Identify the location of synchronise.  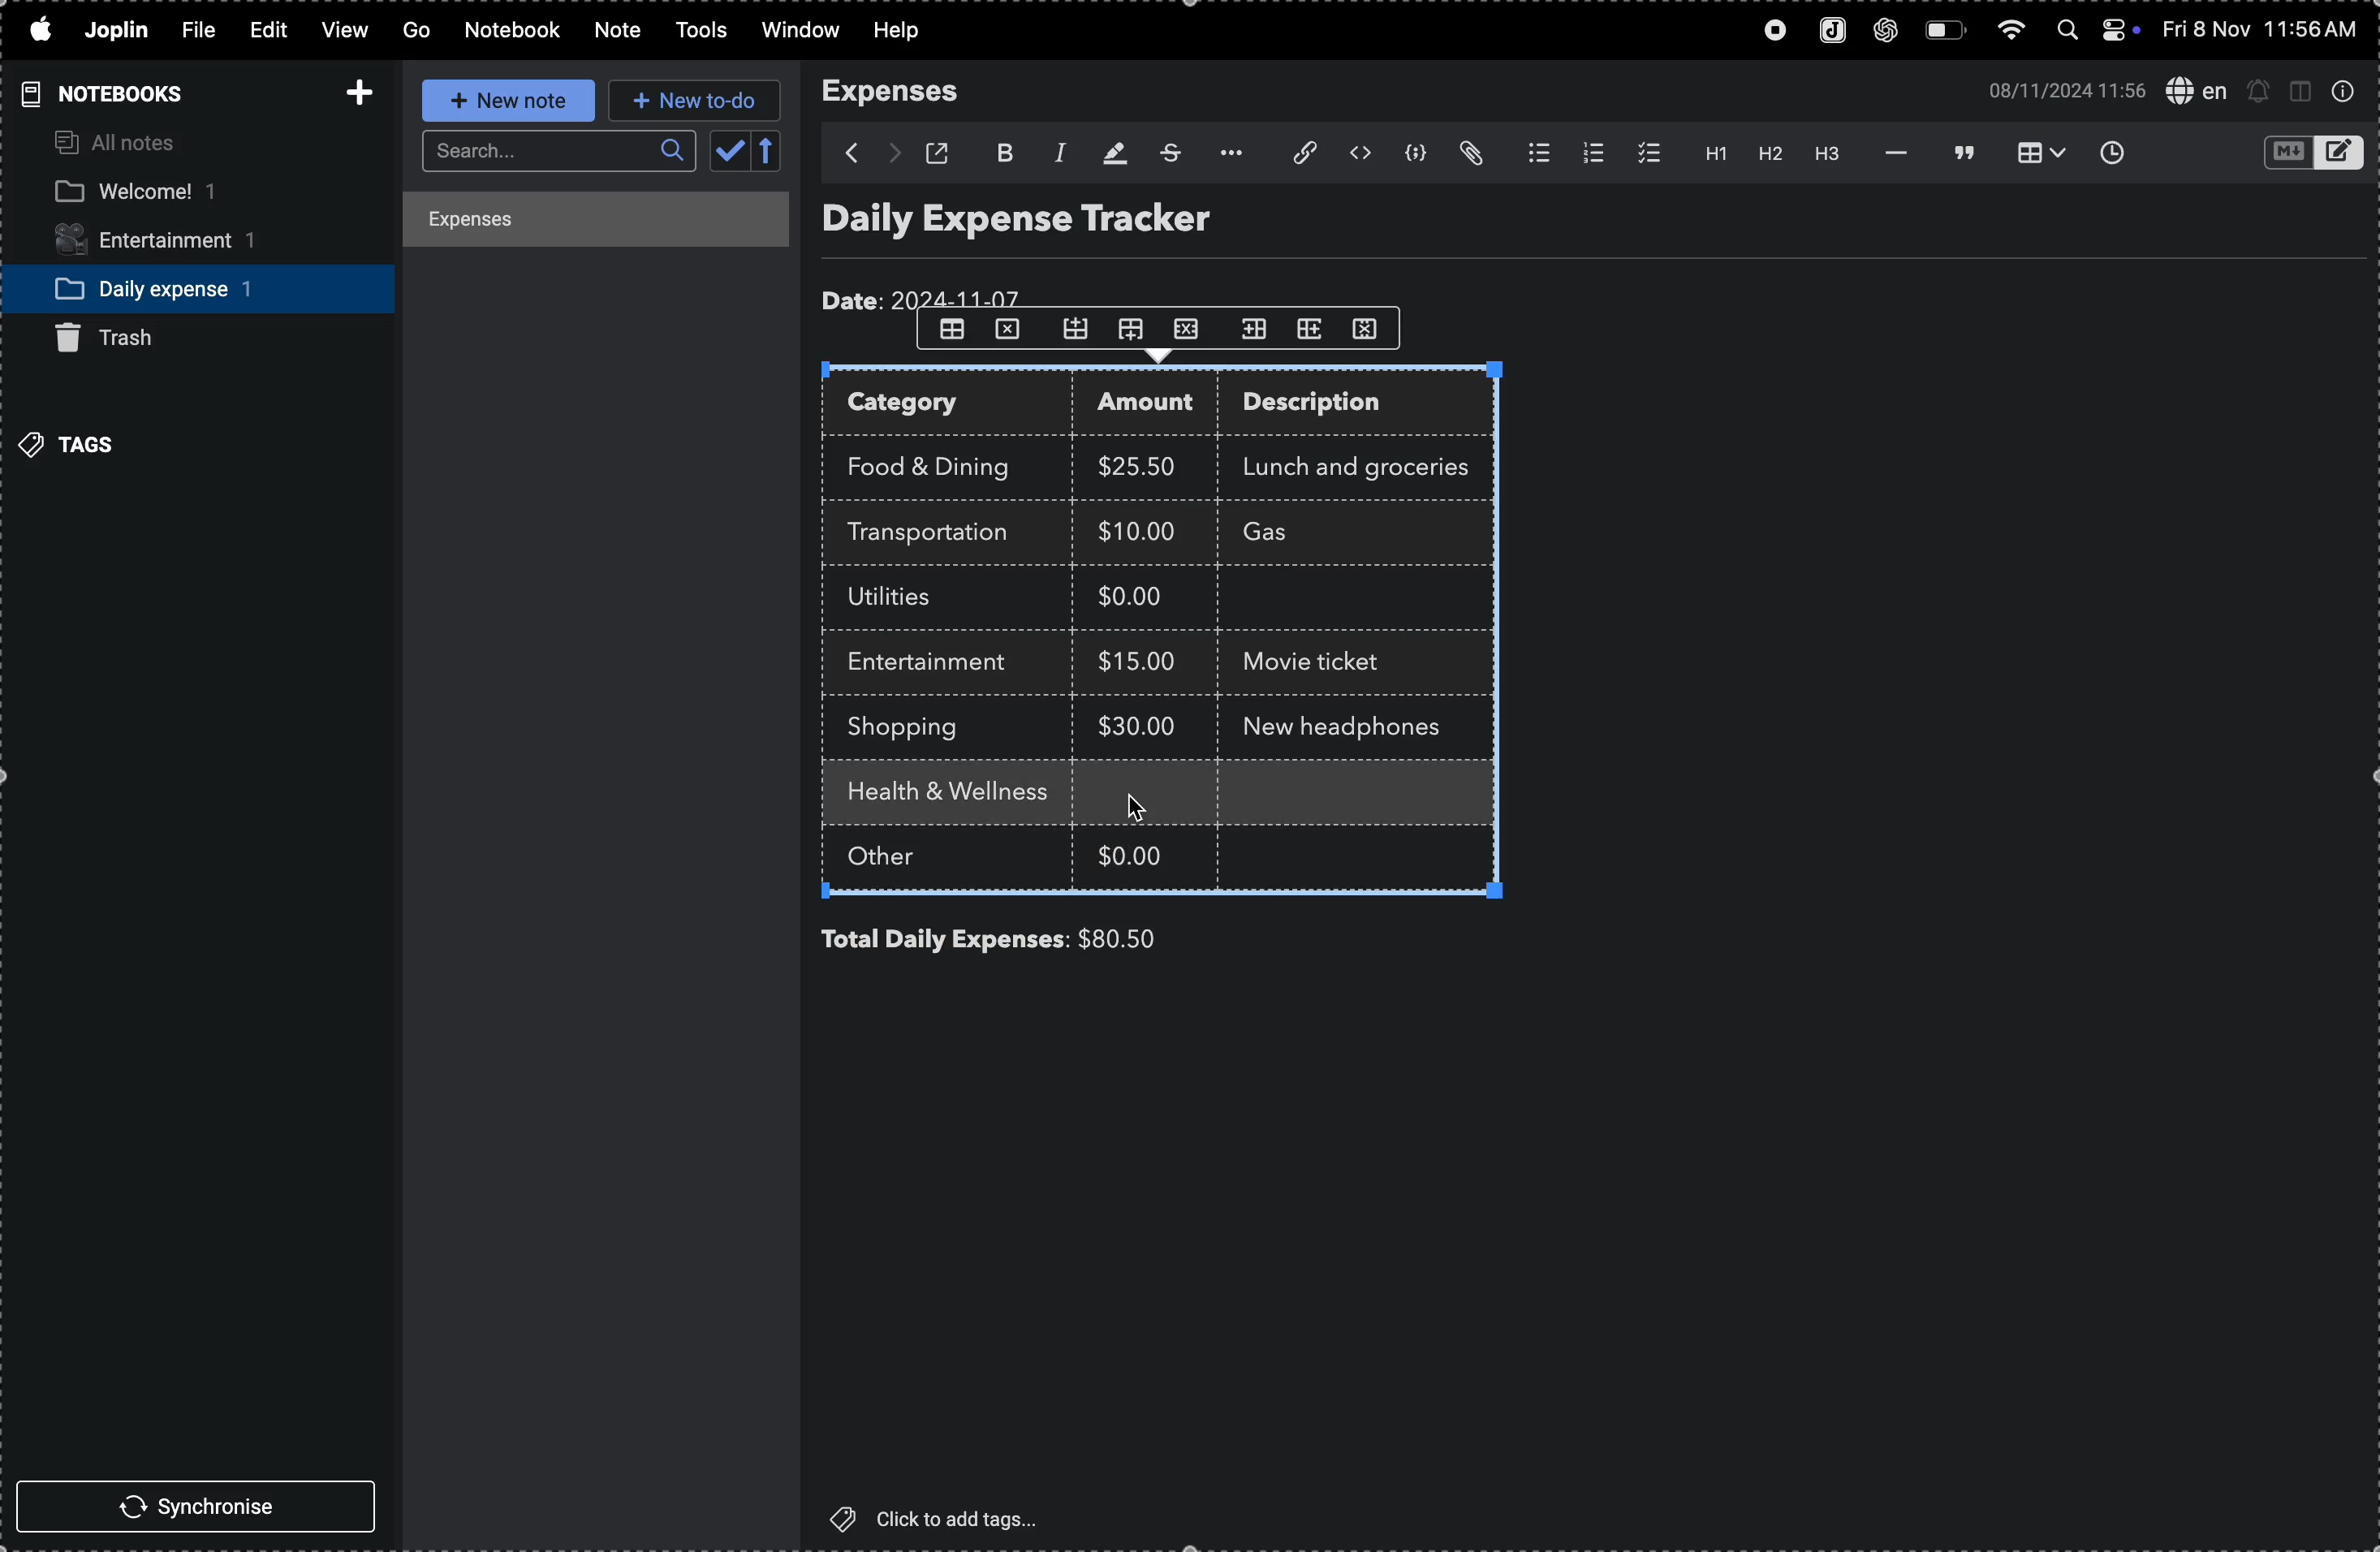
(204, 1509).